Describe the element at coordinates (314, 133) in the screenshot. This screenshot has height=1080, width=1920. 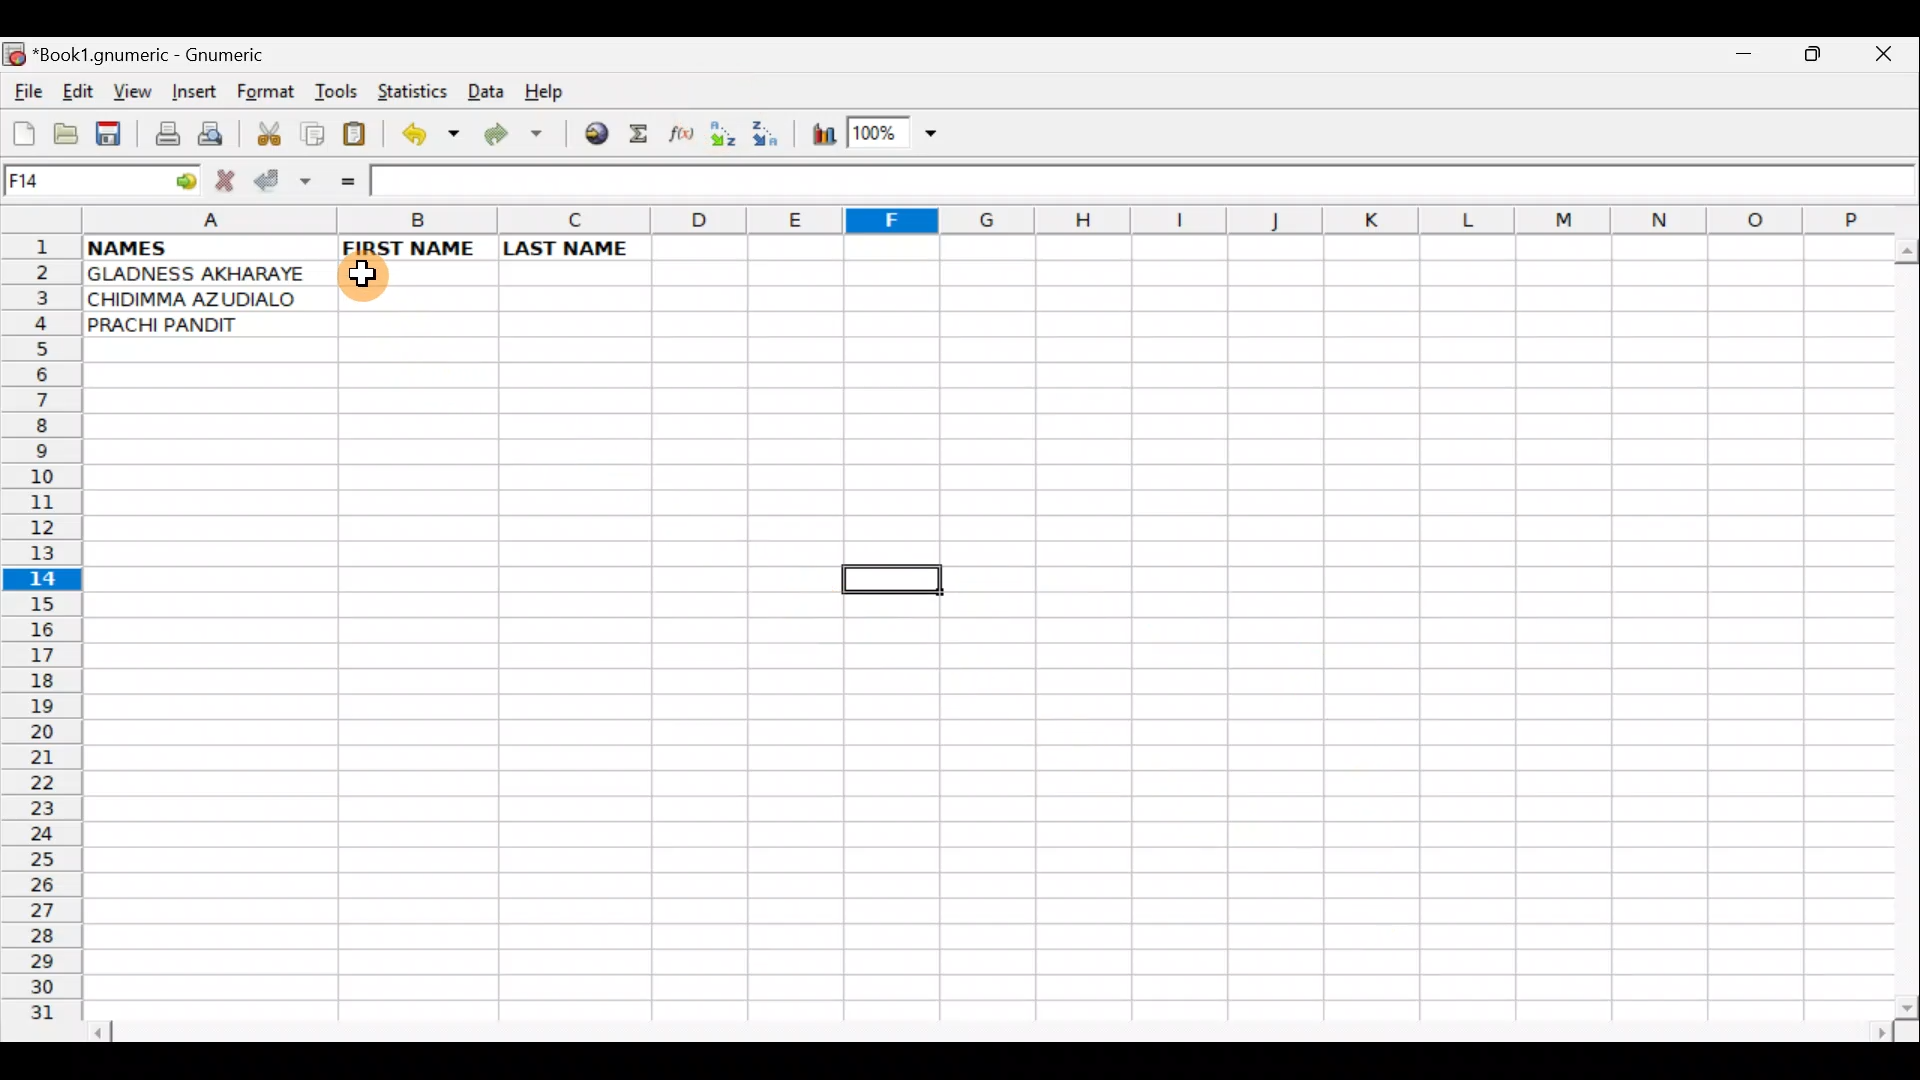
I see `Copy selection` at that location.